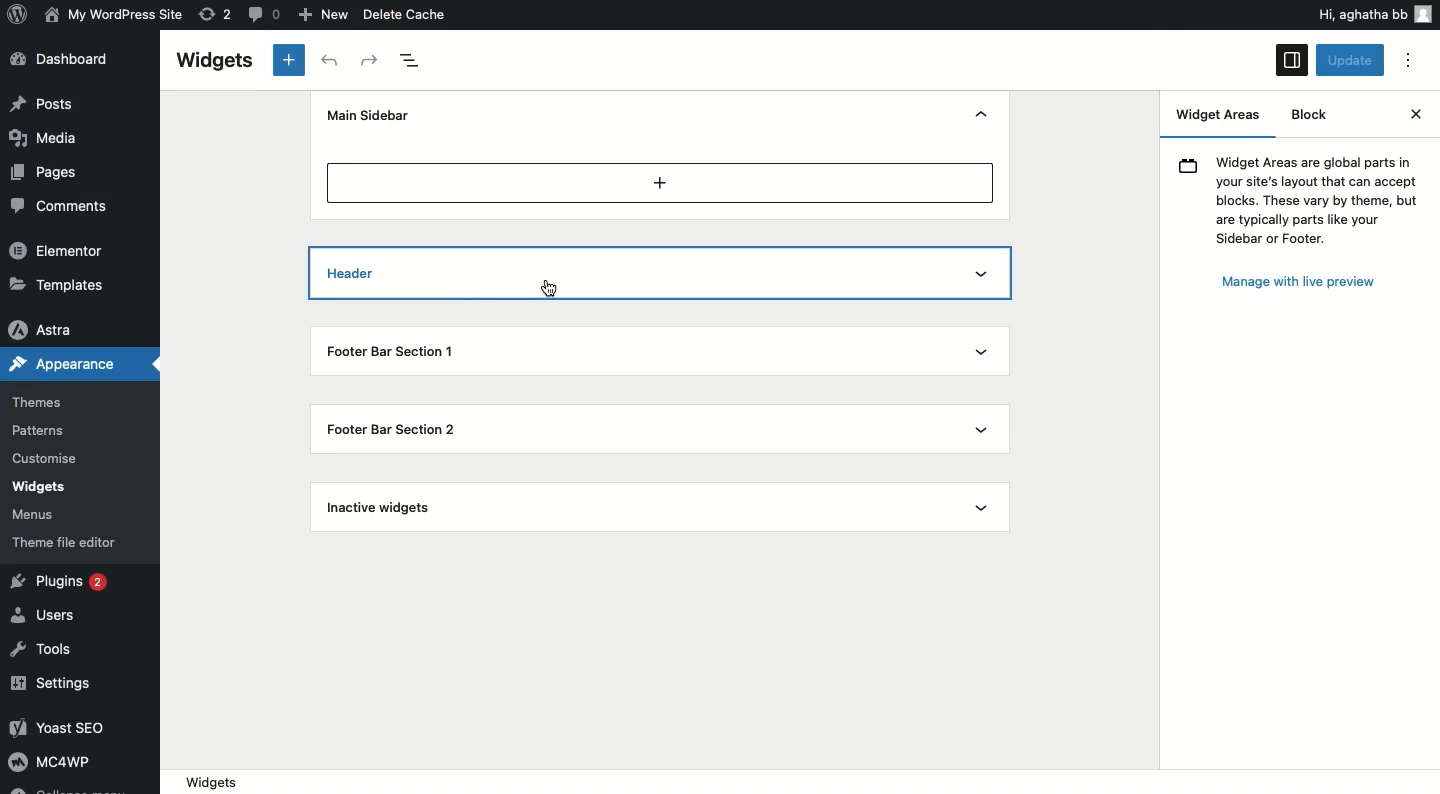 The image size is (1440, 794). Describe the element at coordinates (405, 348) in the screenshot. I see `Footer bar section 1` at that location.